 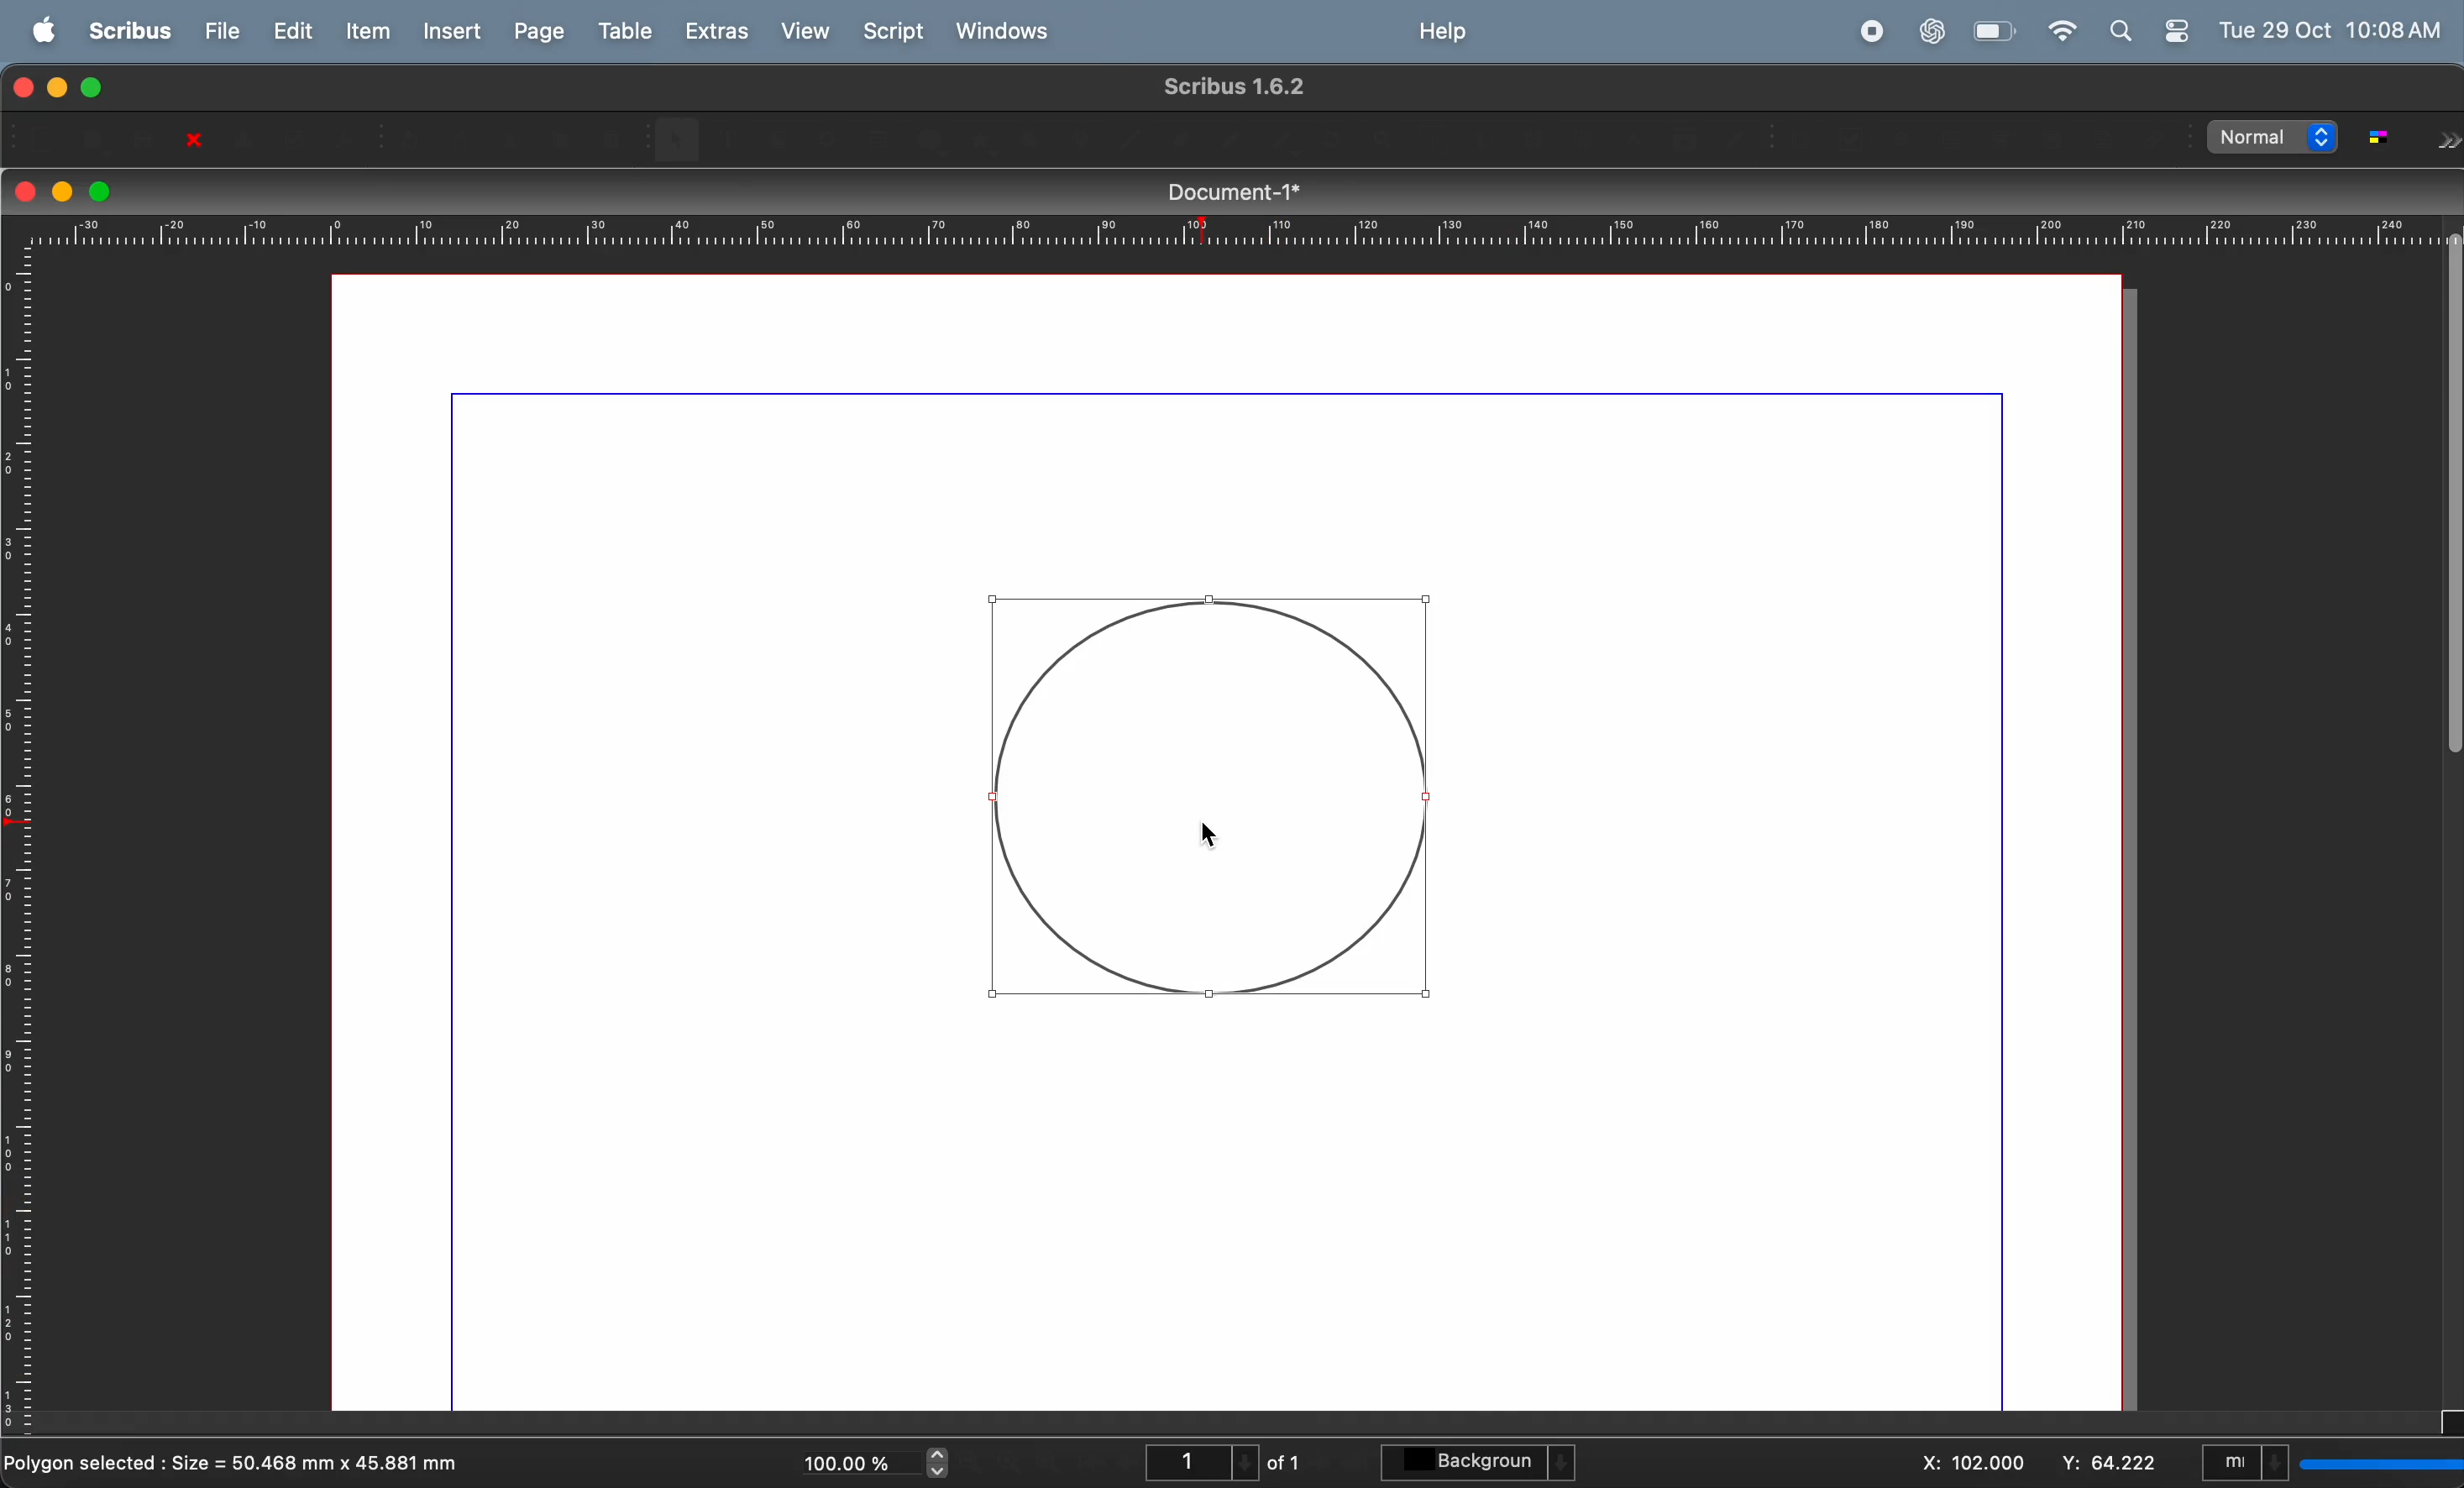 What do you see at coordinates (2335, 29) in the screenshot?
I see `Tue 29 OCt 10:08 AM` at bounding box center [2335, 29].